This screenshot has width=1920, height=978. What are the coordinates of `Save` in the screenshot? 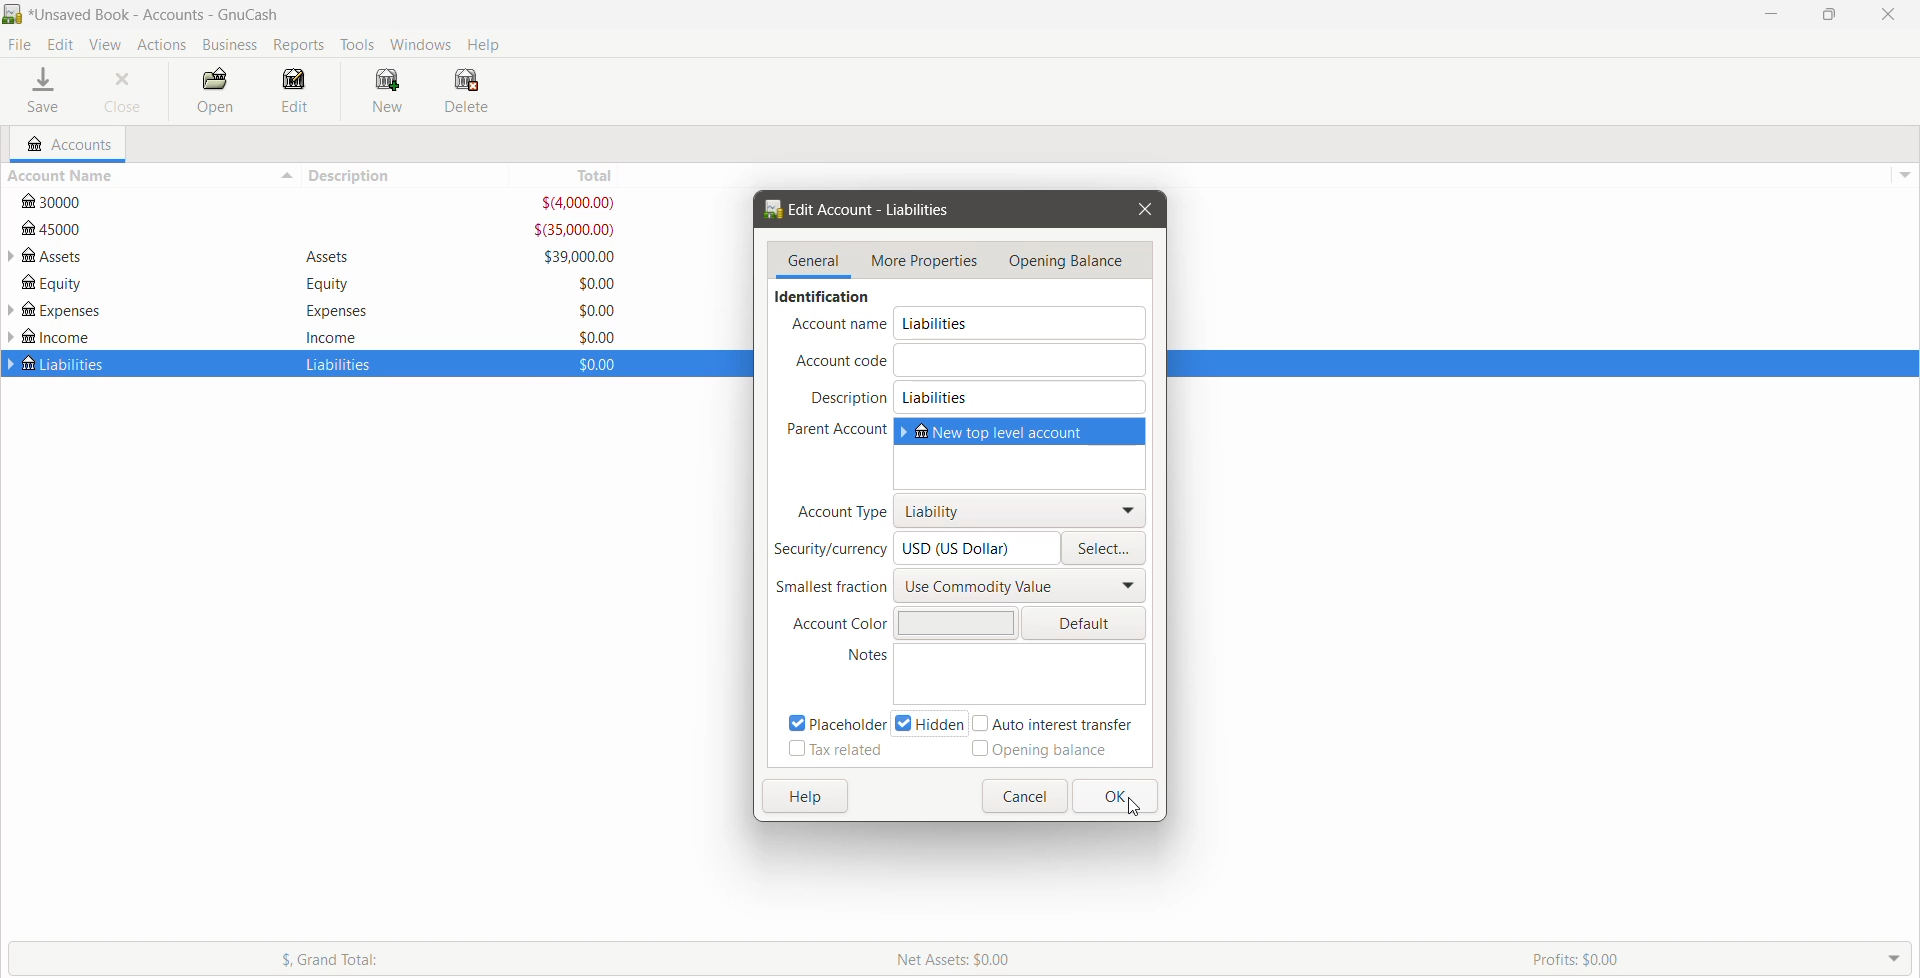 It's located at (46, 92).